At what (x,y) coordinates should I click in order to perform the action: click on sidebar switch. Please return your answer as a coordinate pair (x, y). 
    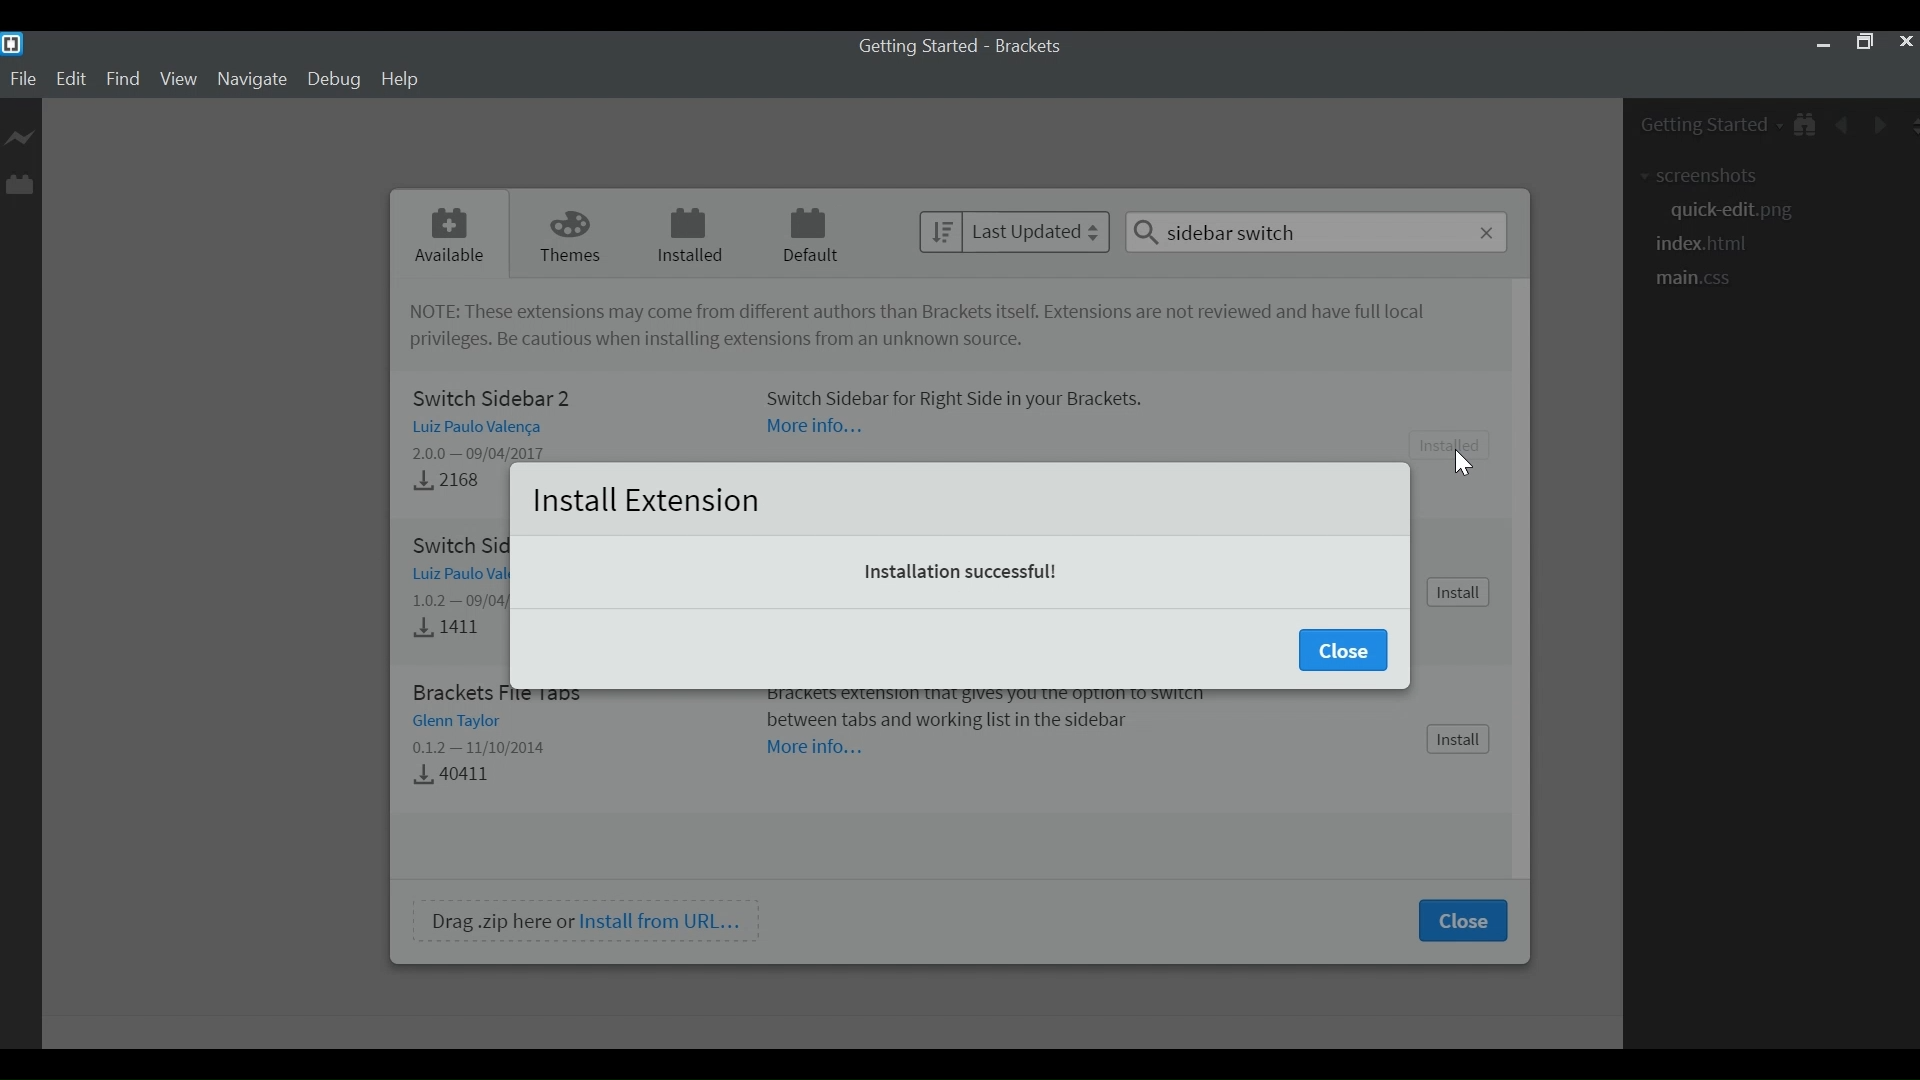
    Looking at the image, I should click on (1317, 232).